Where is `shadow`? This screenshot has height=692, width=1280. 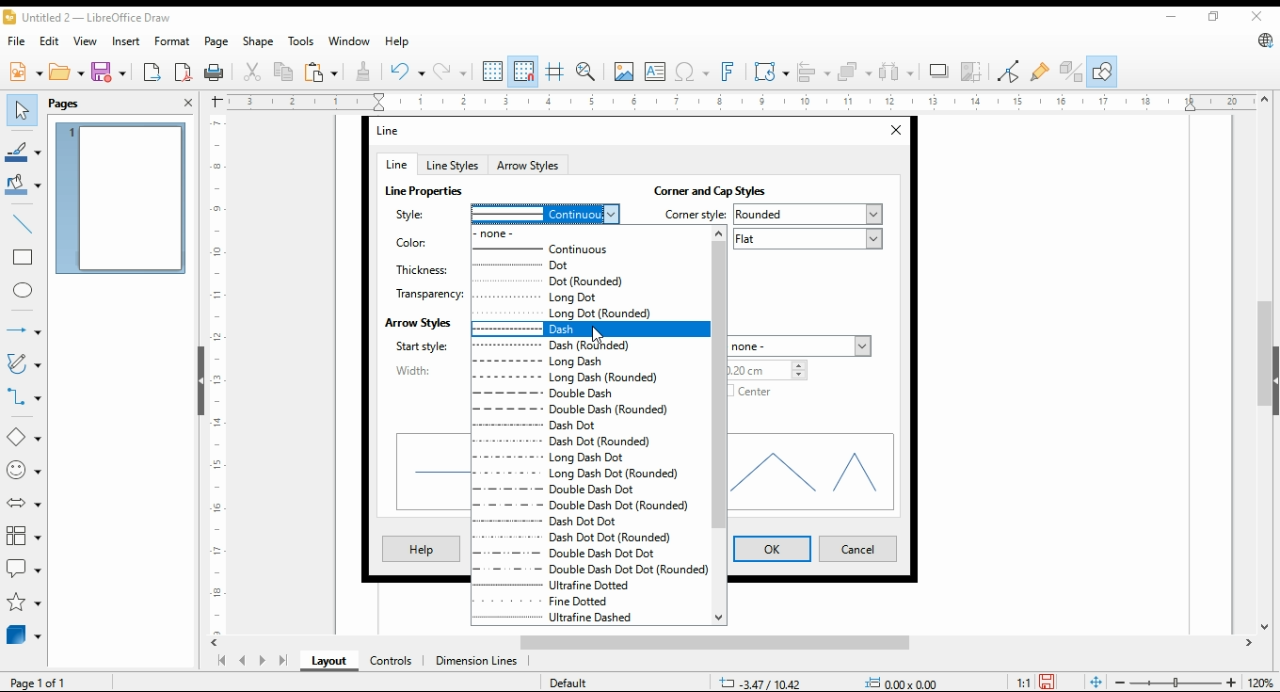 shadow is located at coordinates (939, 71).